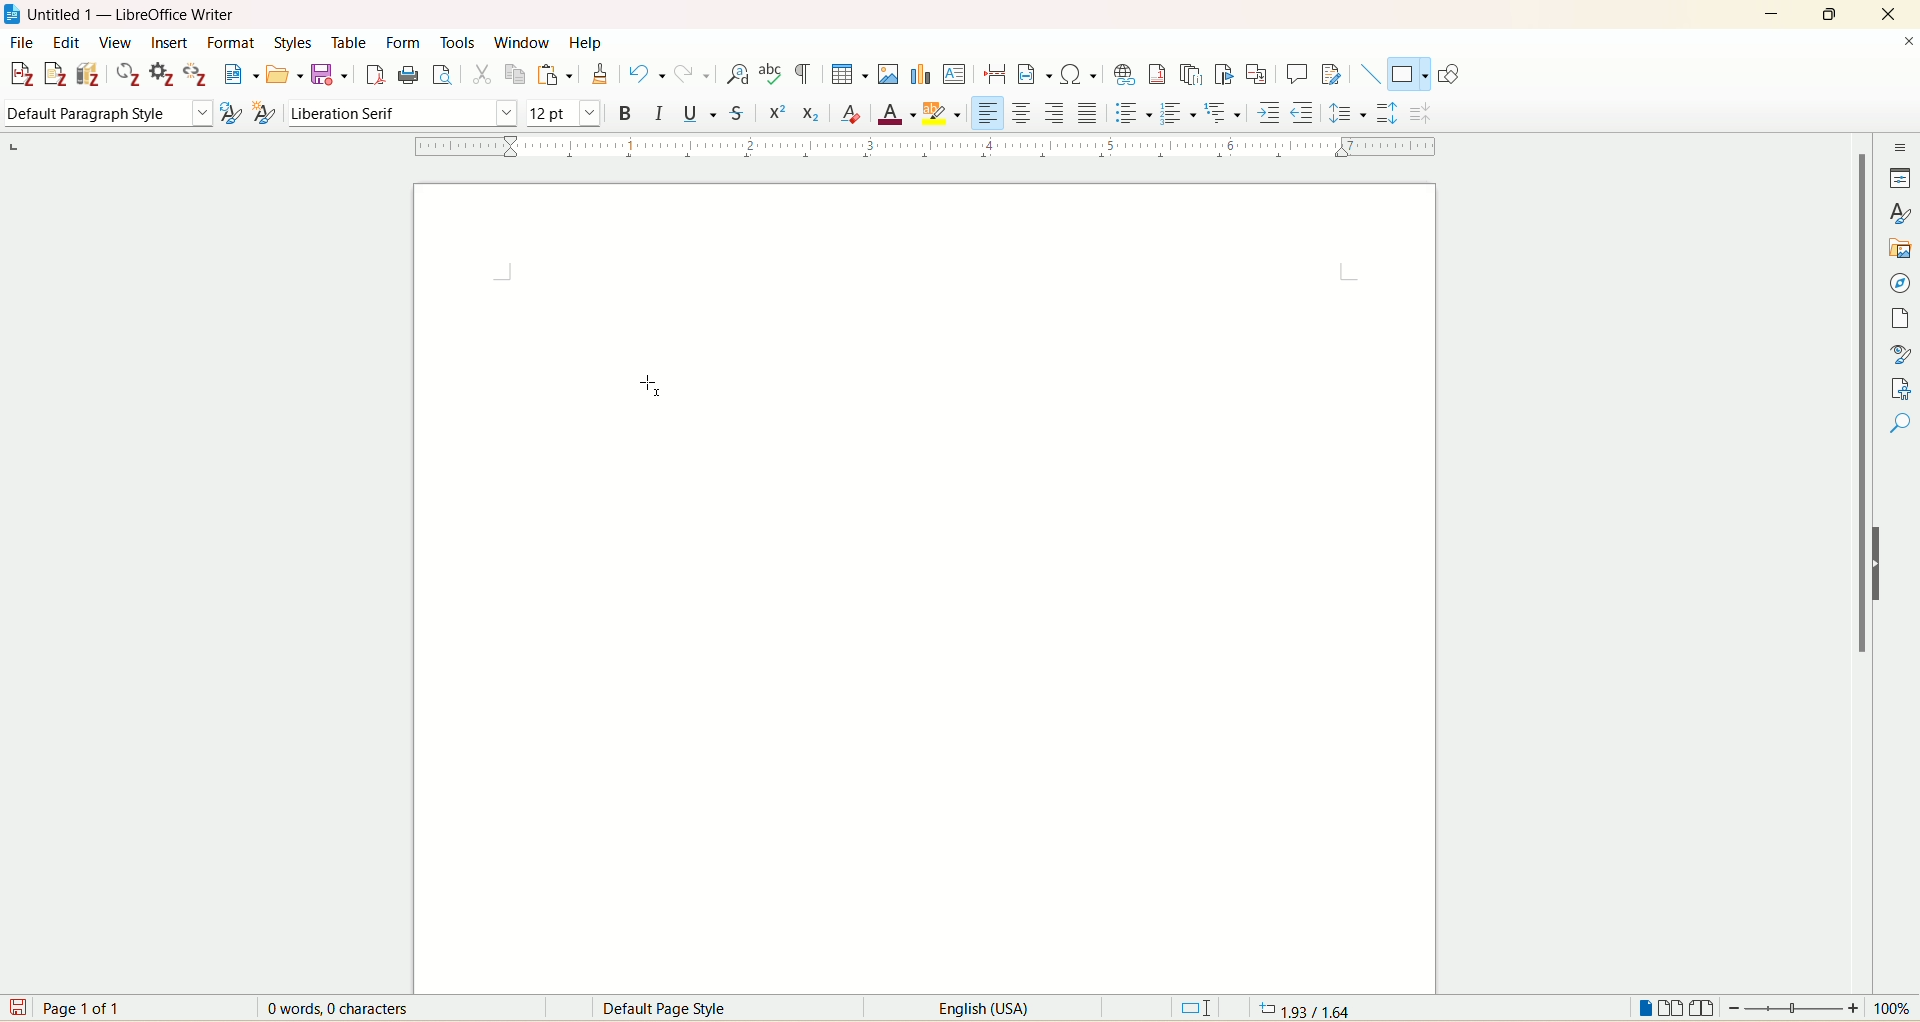  What do you see at coordinates (129, 75) in the screenshot?
I see `refresh` at bounding box center [129, 75].